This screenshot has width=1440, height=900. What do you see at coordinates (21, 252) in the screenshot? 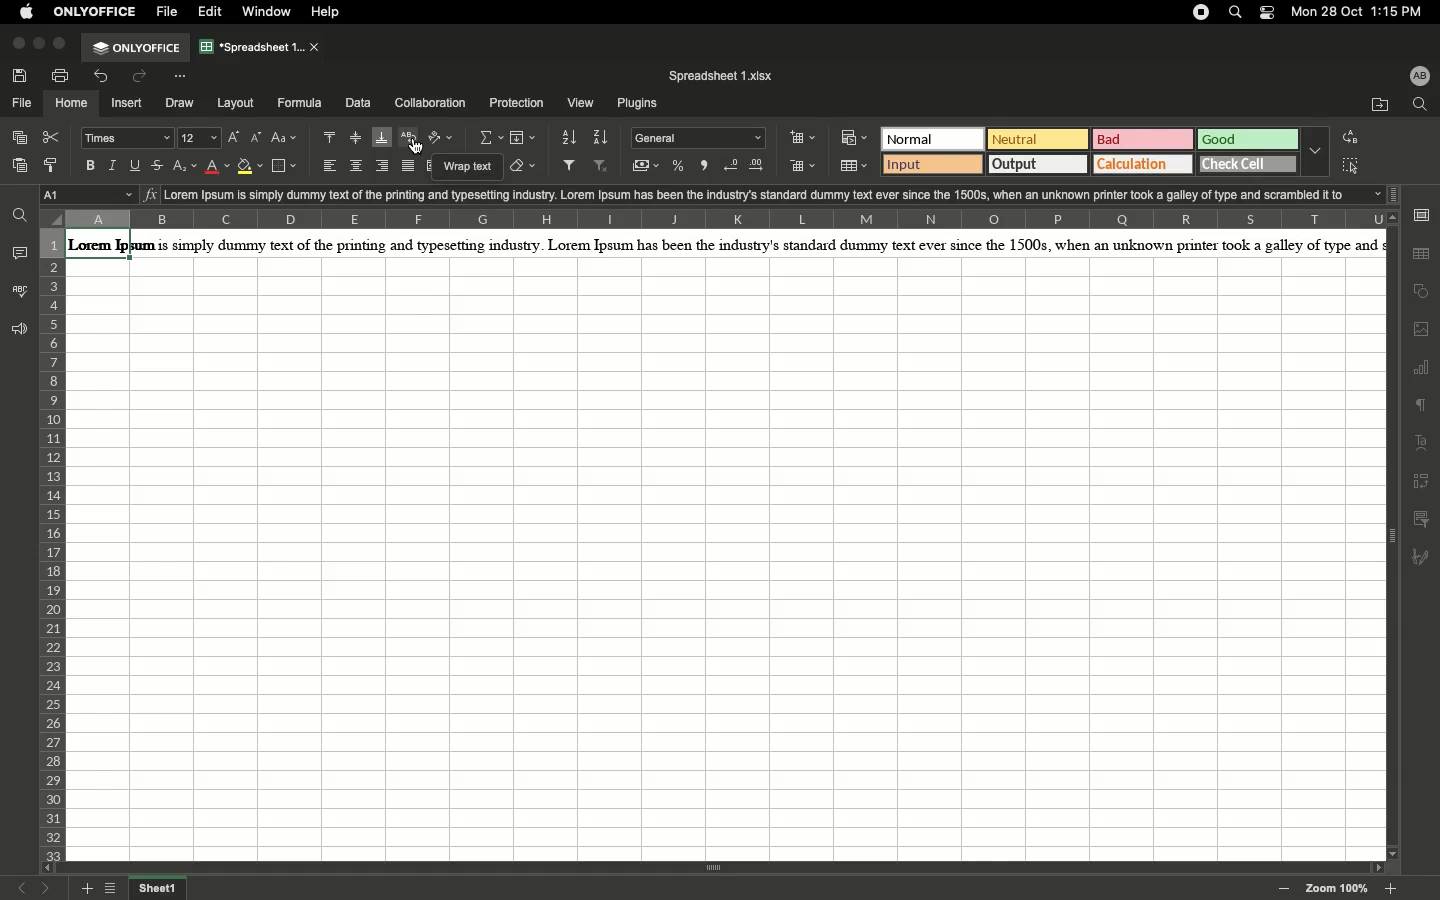
I see `Comments` at bounding box center [21, 252].